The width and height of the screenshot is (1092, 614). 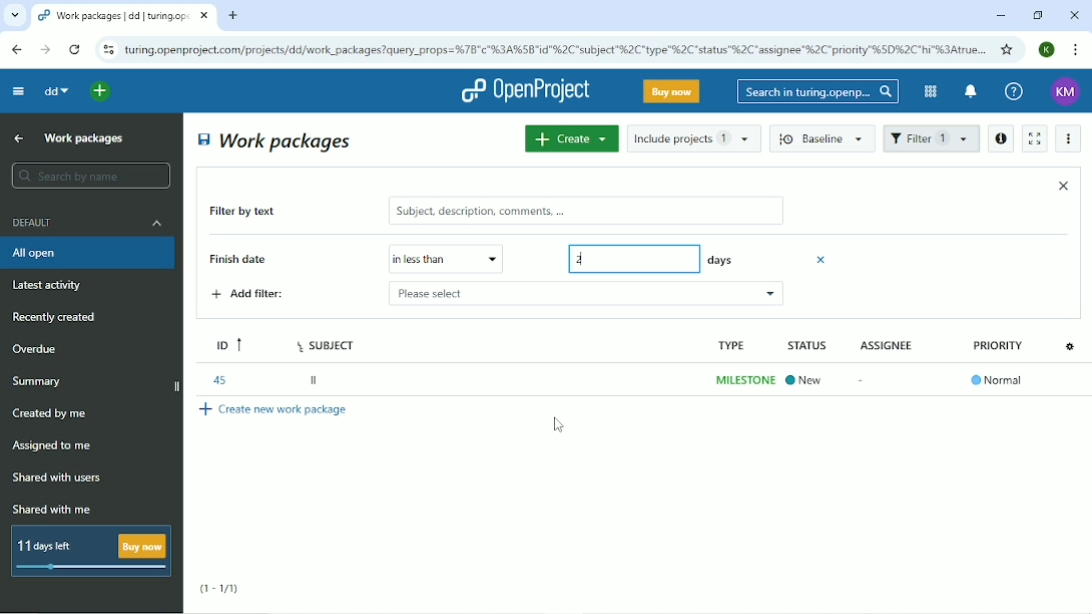 What do you see at coordinates (90, 253) in the screenshot?
I see `All open` at bounding box center [90, 253].